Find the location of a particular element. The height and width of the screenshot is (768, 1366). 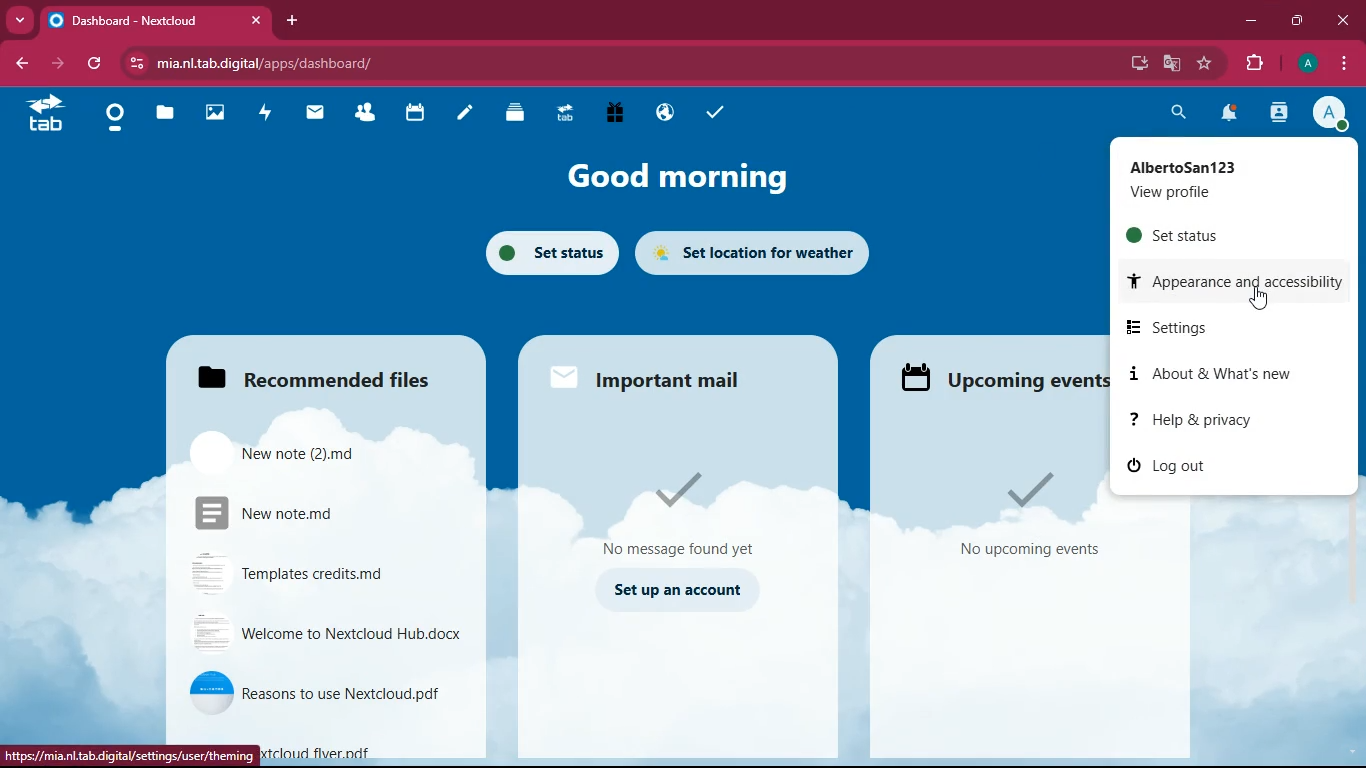

mail is located at coordinates (656, 377).